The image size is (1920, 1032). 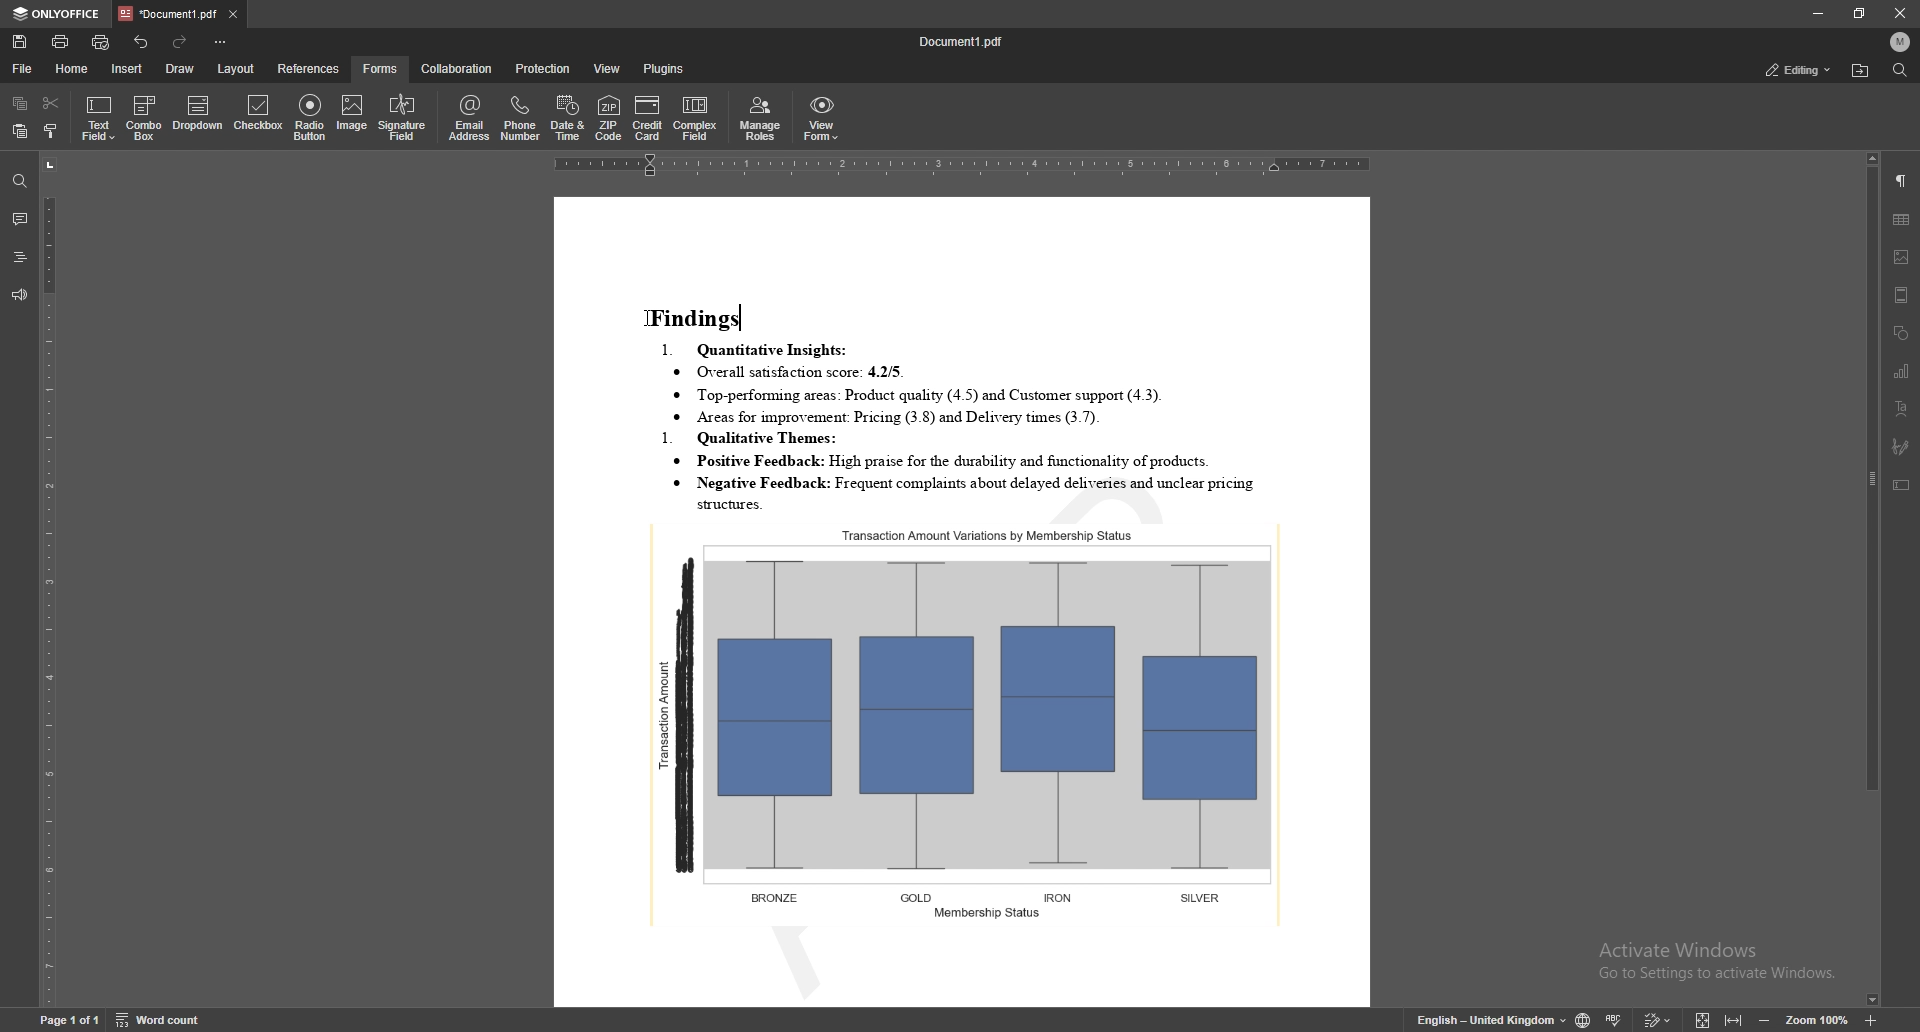 What do you see at coordinates (1900, 42) in the screenshot?
I see `profile` at bounding box center [1900, 42].